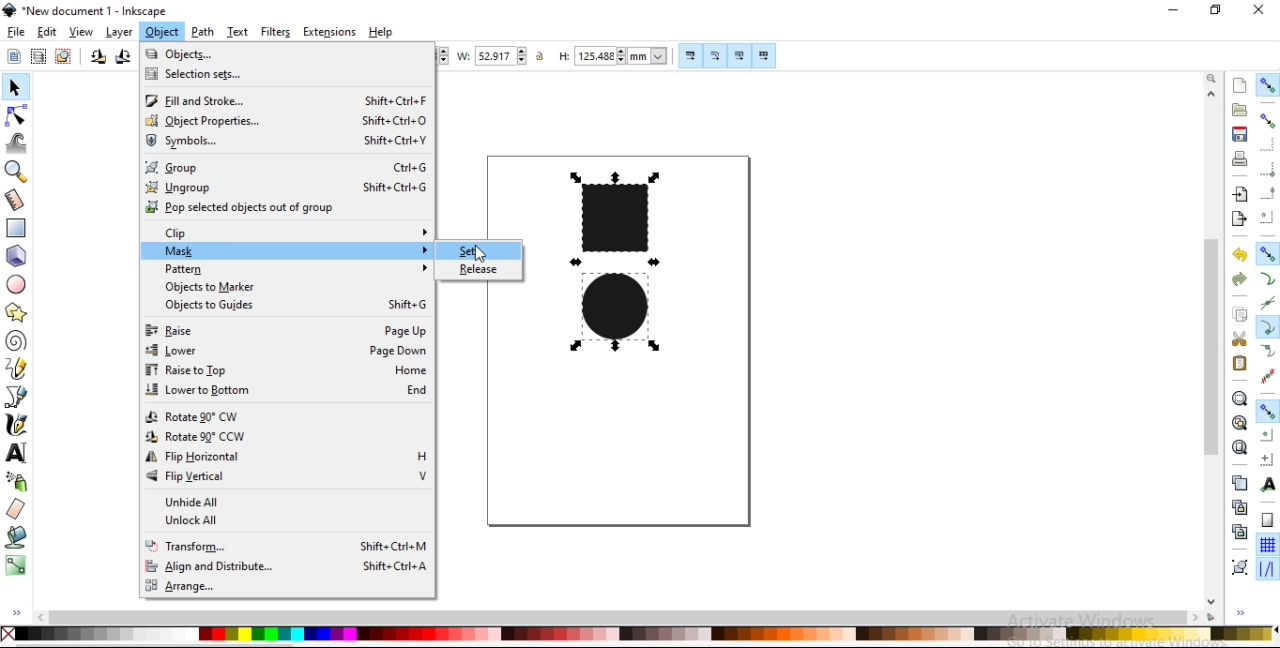 The image size is (1280, 648). I want to click on release, so click(479, 268).